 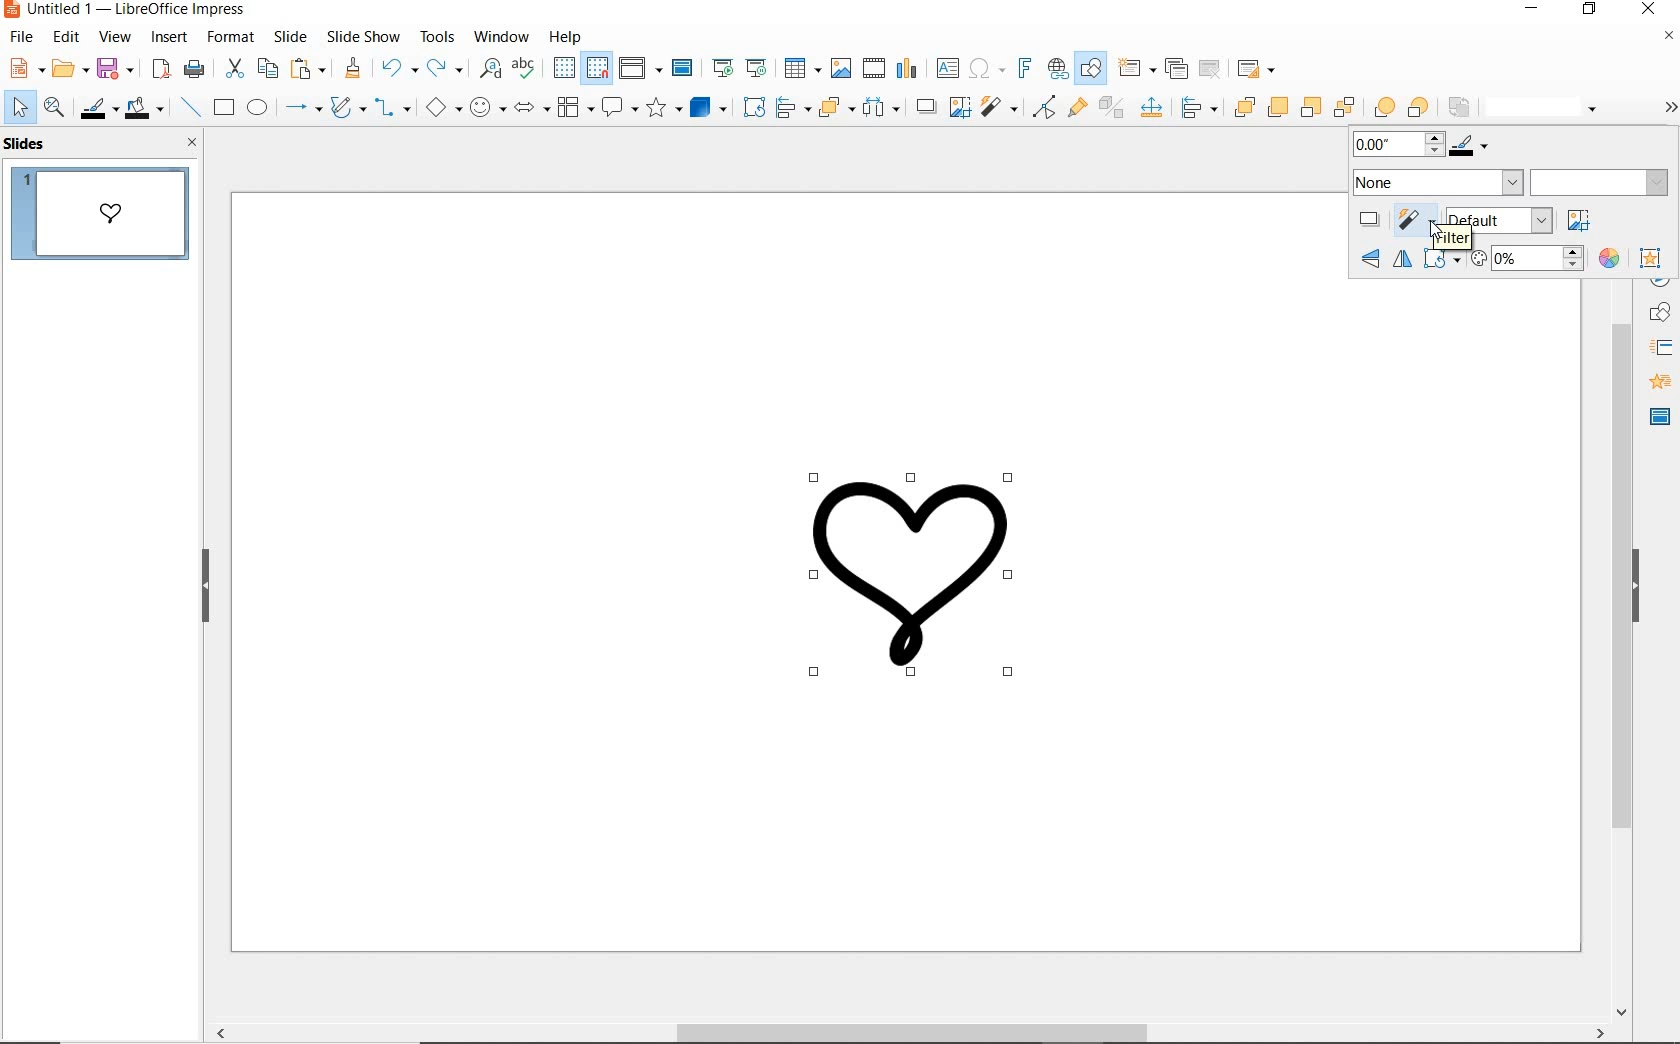 I want to click on shadow, so click(x=1370, y=220).